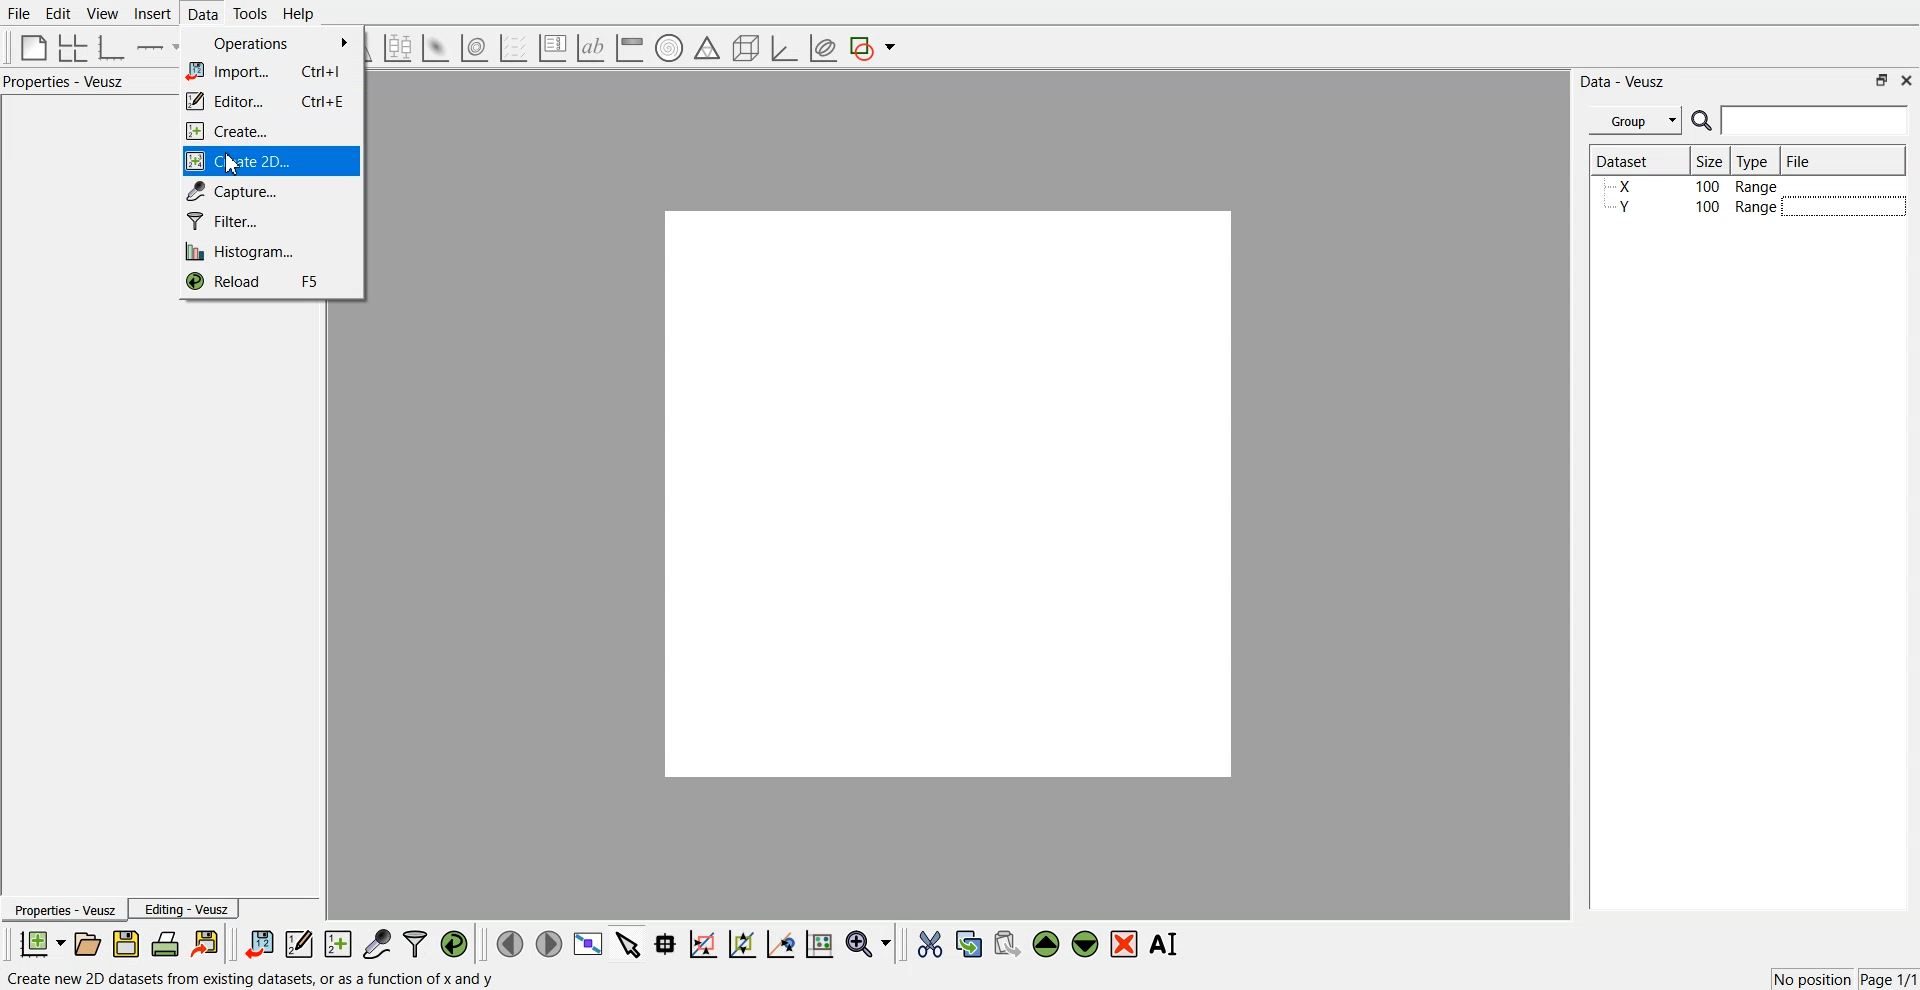 This screenshot has height=990, width=1920. I want to click on Arrange graph in grid, so click(73, 49).